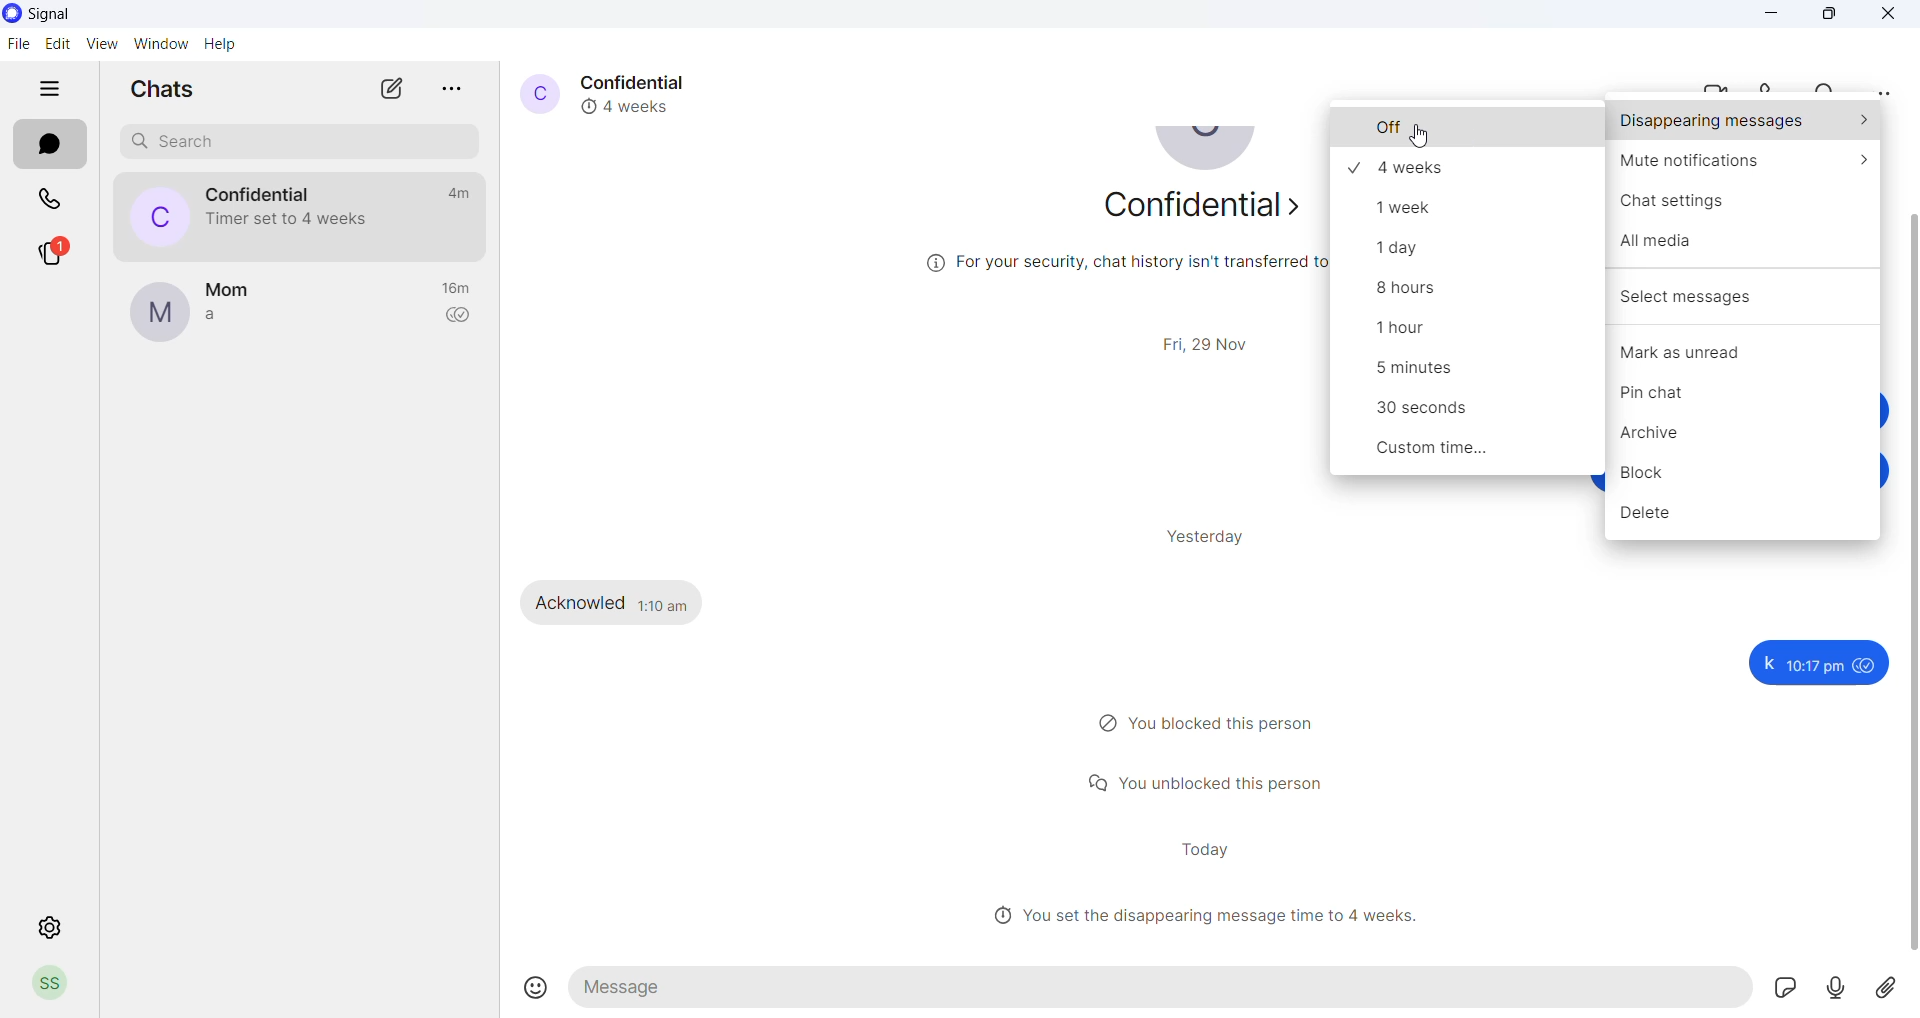 This screenshot has height=1018, width=1920. I want to click on disable disappearing messages, so click(1469, 129).